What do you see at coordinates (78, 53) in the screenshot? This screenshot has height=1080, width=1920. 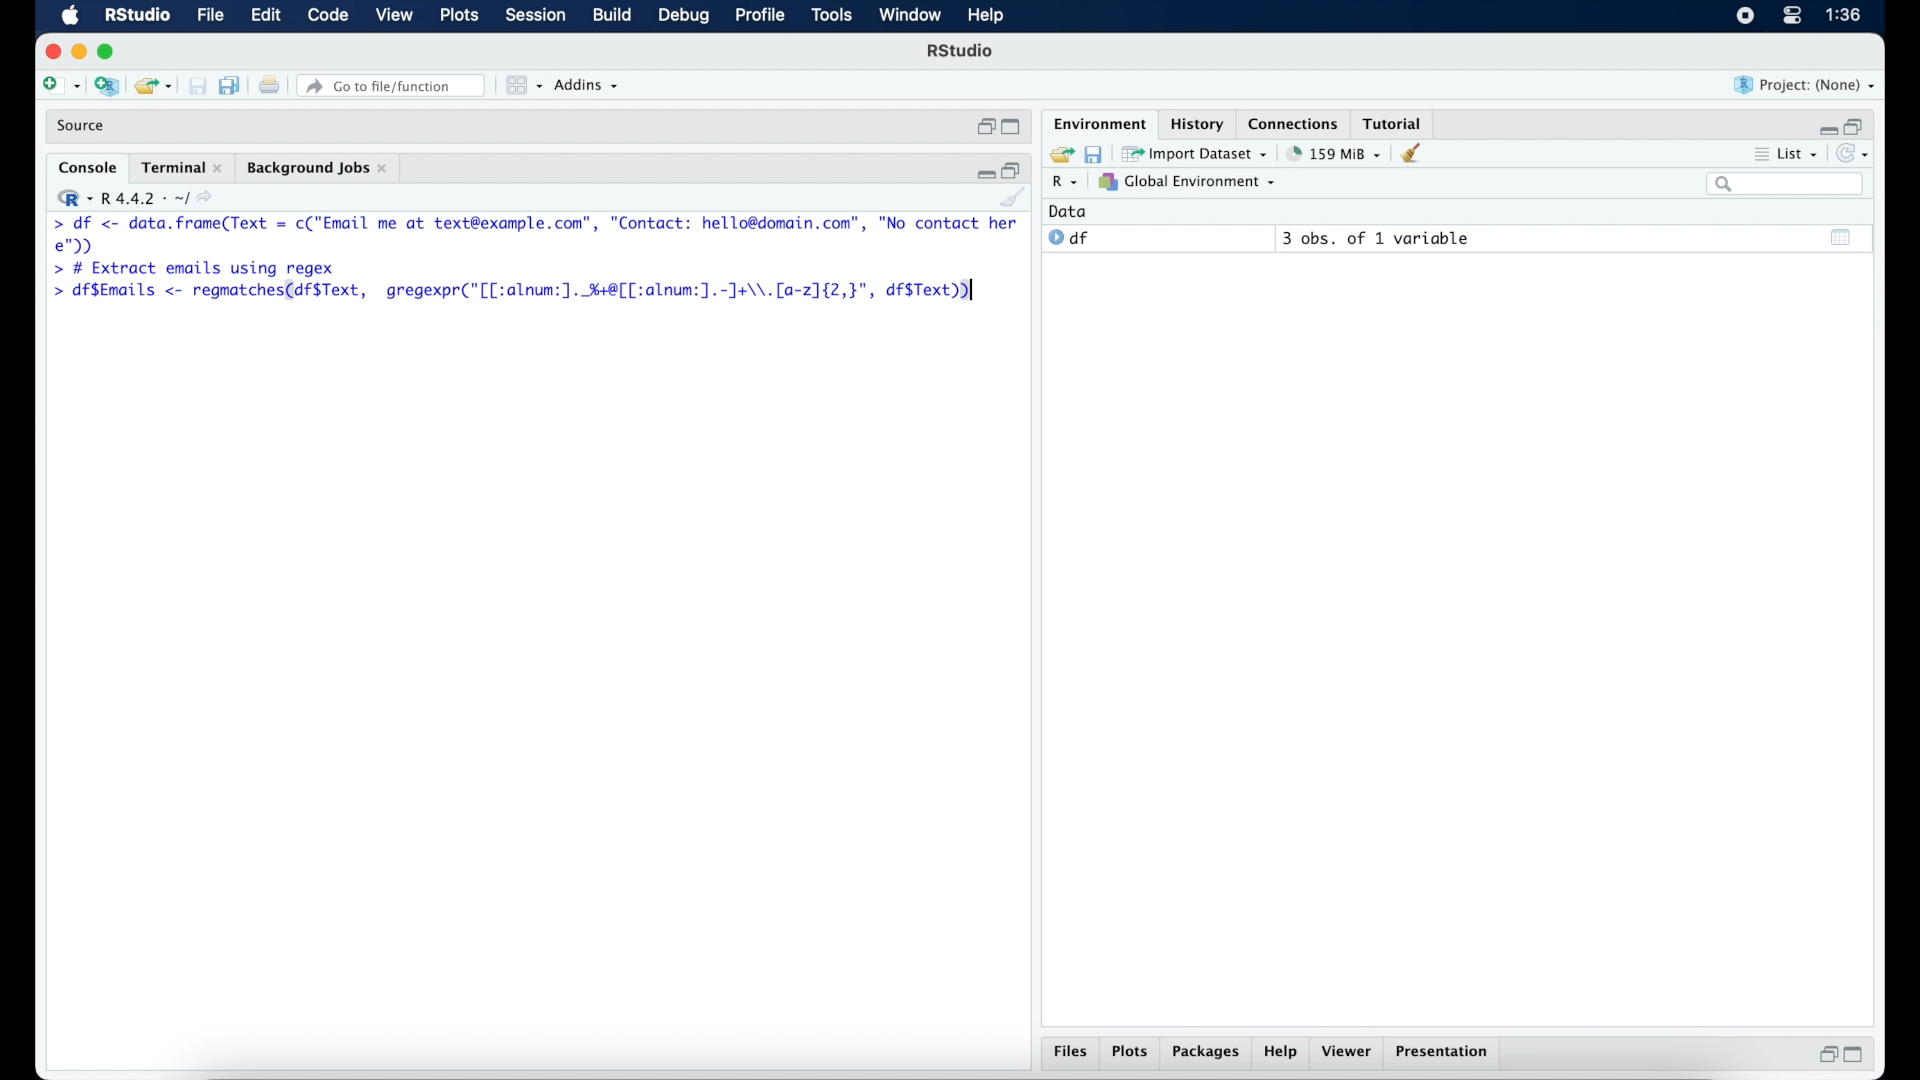 I see `minimize` at bounding box center [78, 53].